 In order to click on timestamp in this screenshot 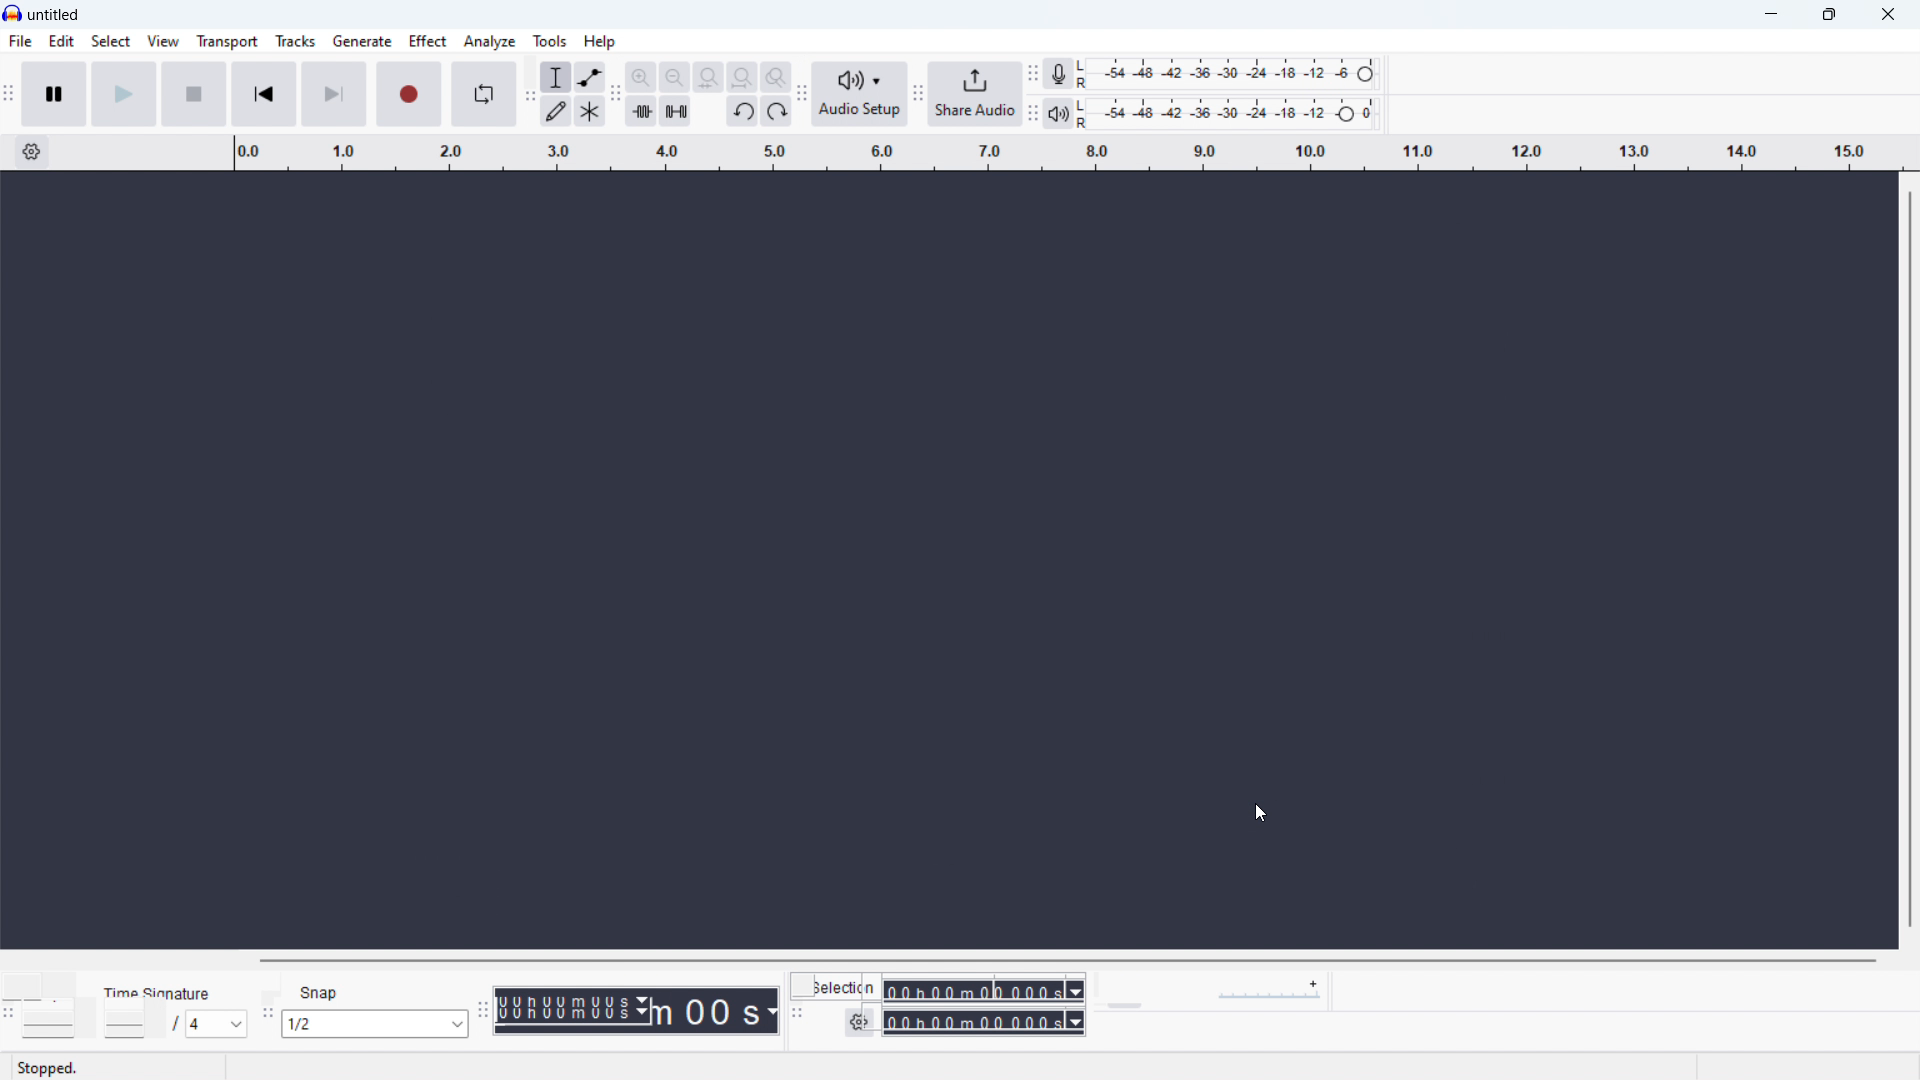, I will do `click(640, 1011)`.